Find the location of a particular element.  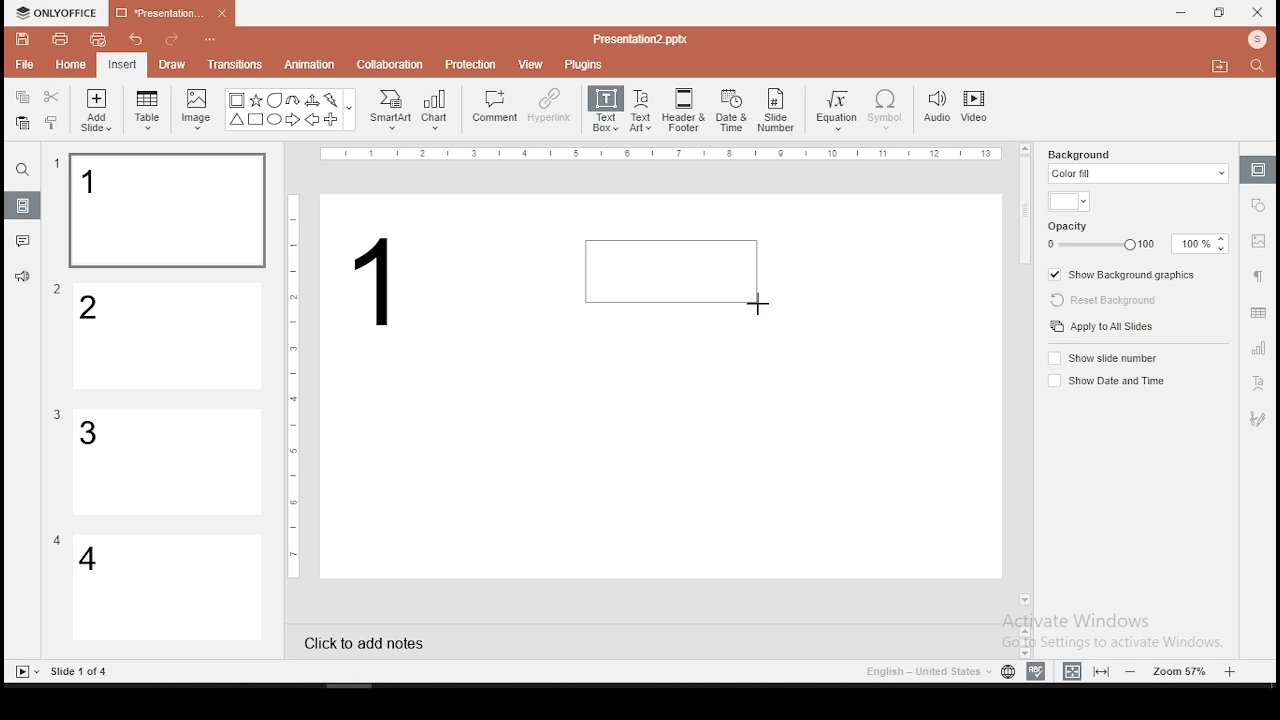

animation is located at coordinates (308, 66).